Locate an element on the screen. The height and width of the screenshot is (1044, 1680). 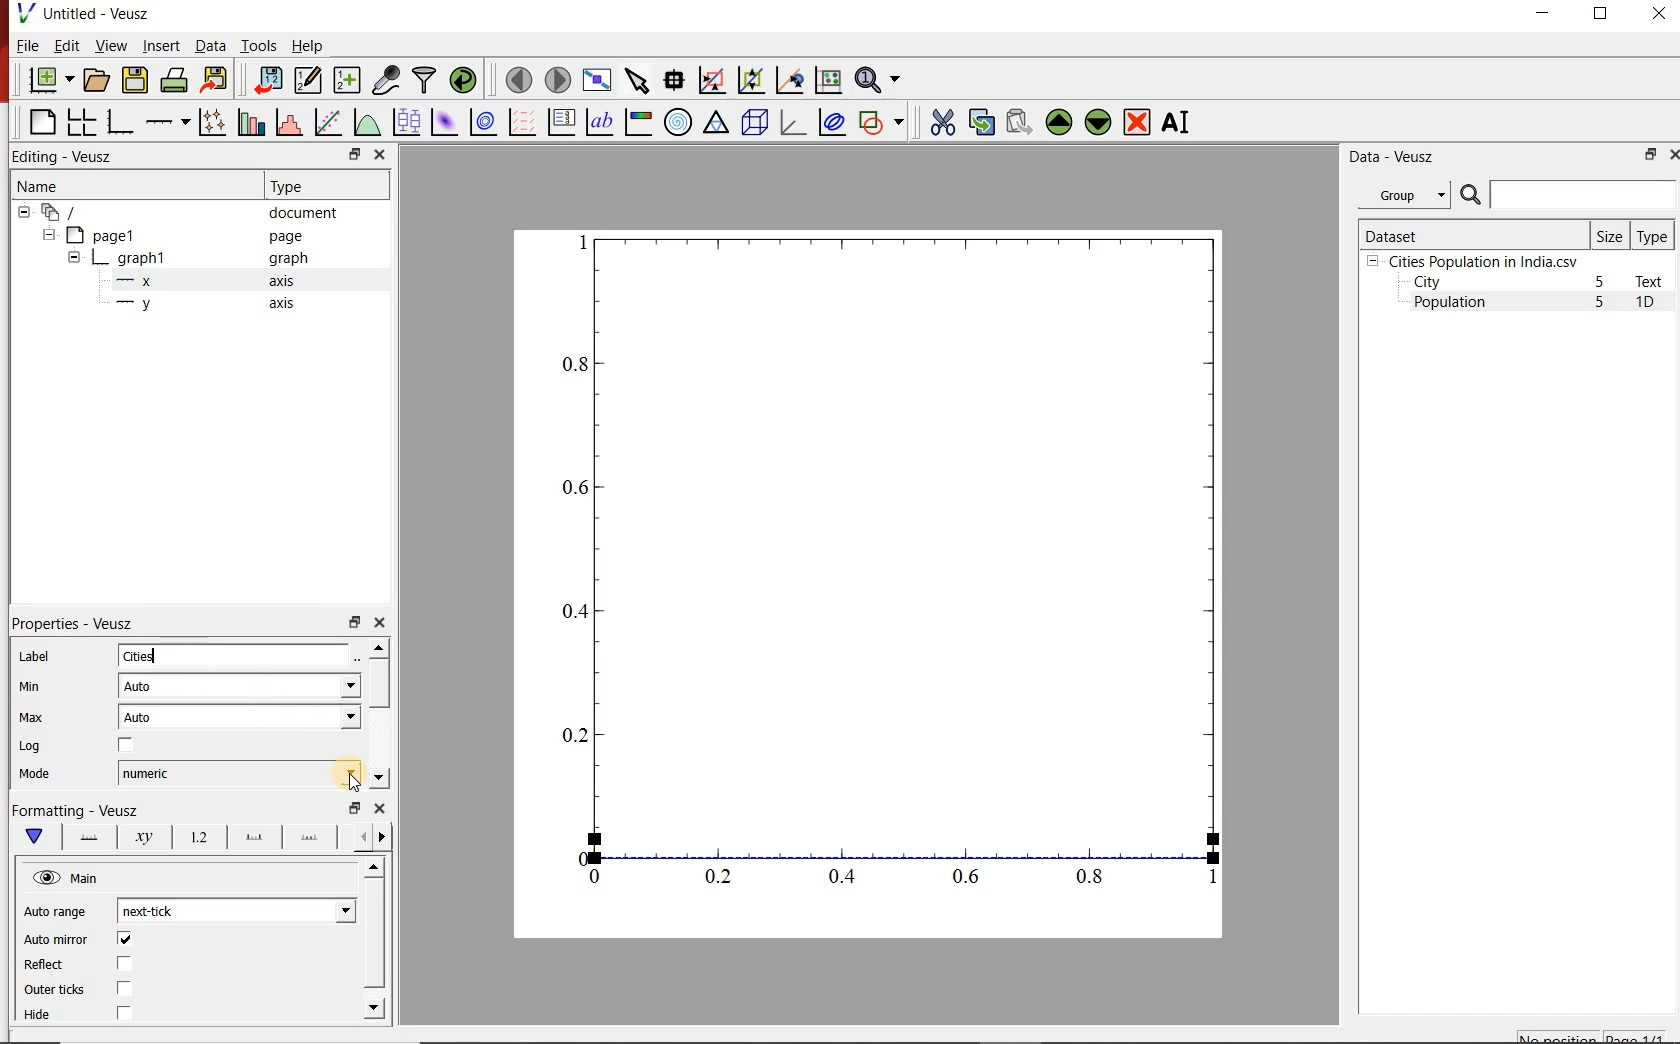
search dataset is located at coordinates (1569, 195).